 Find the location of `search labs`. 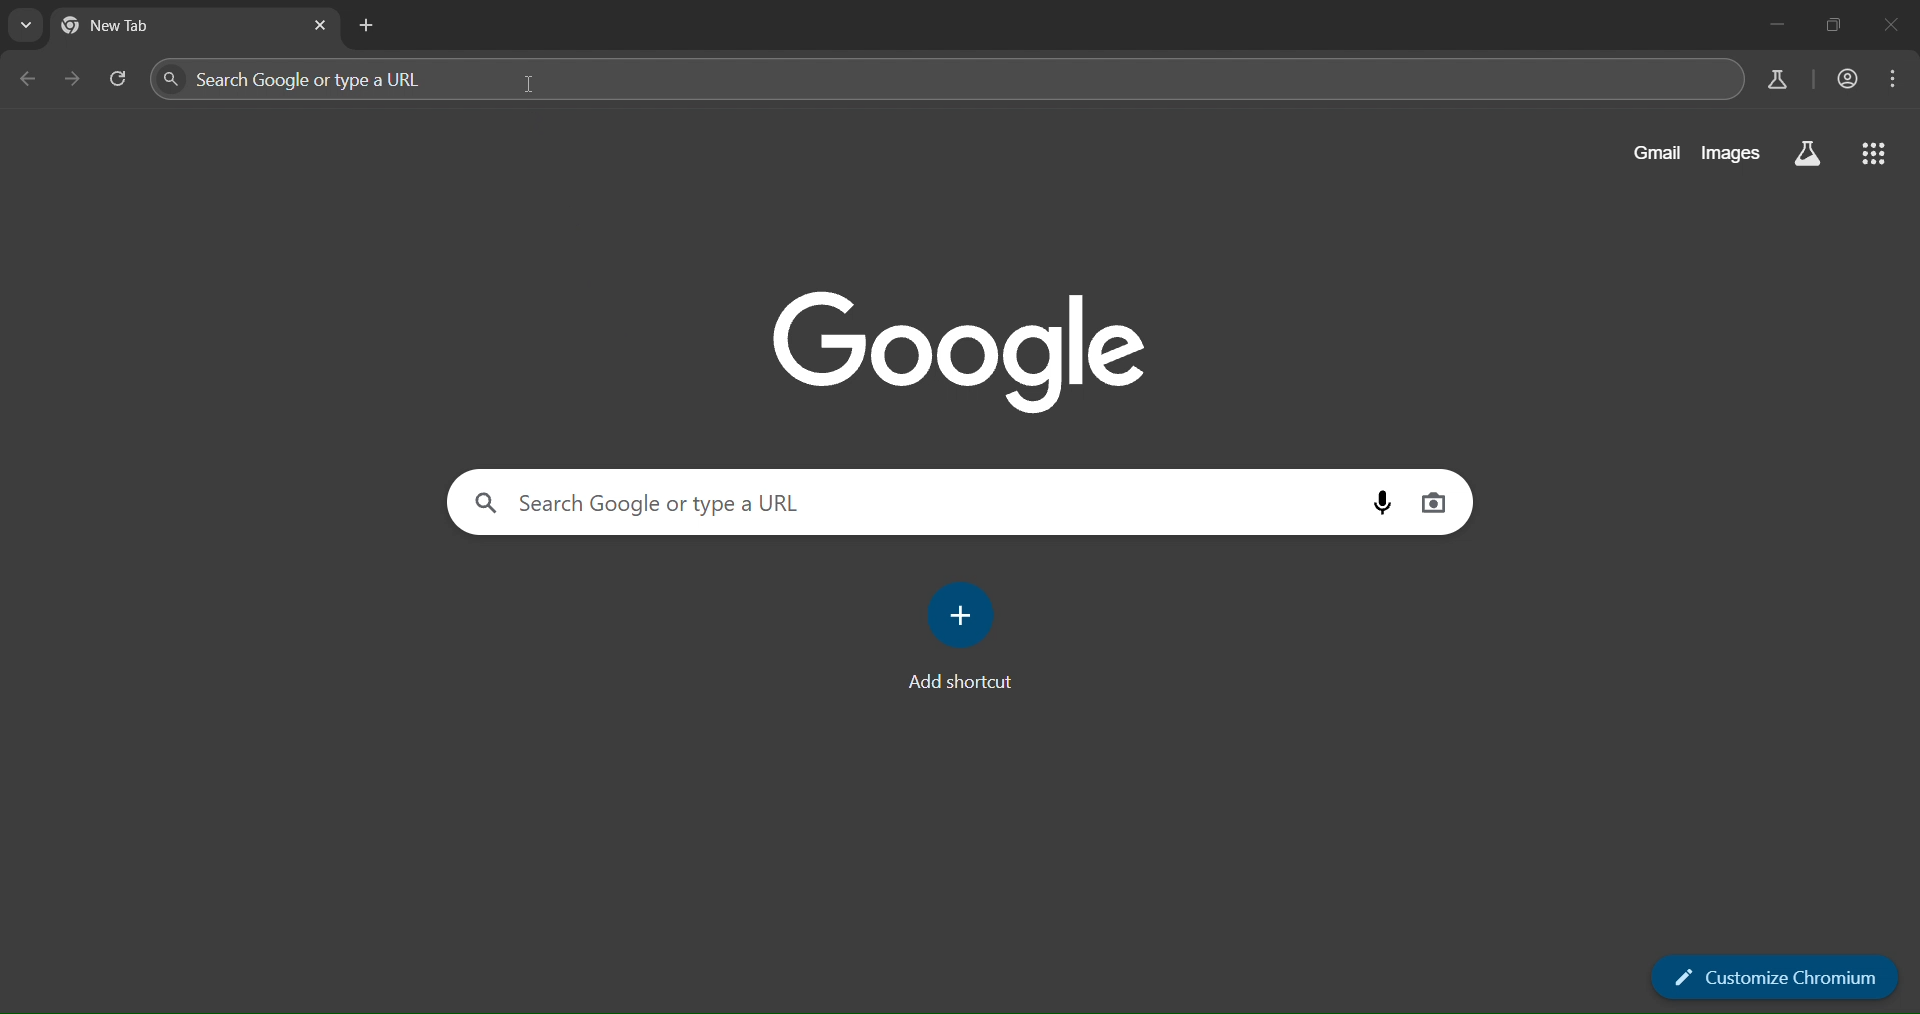

search labs is located at coordinates (1778, 77).